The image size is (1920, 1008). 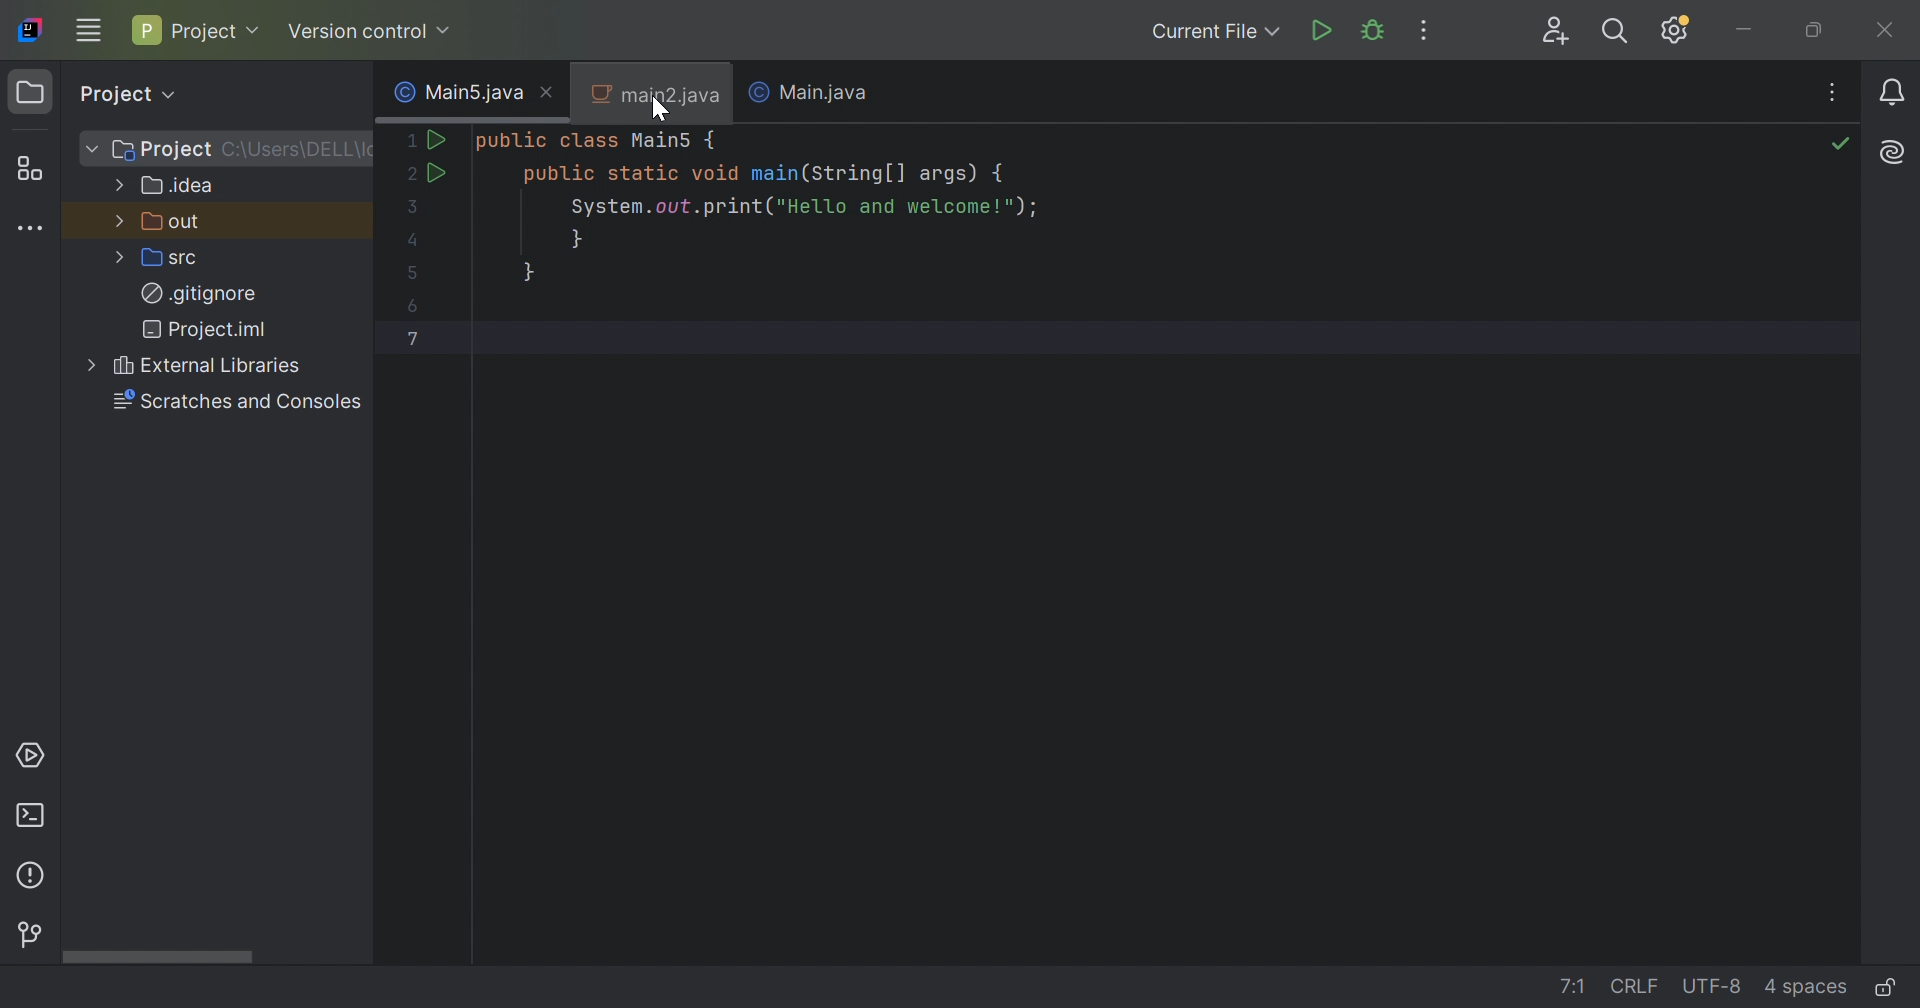 What do you see at coordinates (767, 172) in the screenshot?
I see `public static void main(String [] args) {` at bounding box center [767, 172].